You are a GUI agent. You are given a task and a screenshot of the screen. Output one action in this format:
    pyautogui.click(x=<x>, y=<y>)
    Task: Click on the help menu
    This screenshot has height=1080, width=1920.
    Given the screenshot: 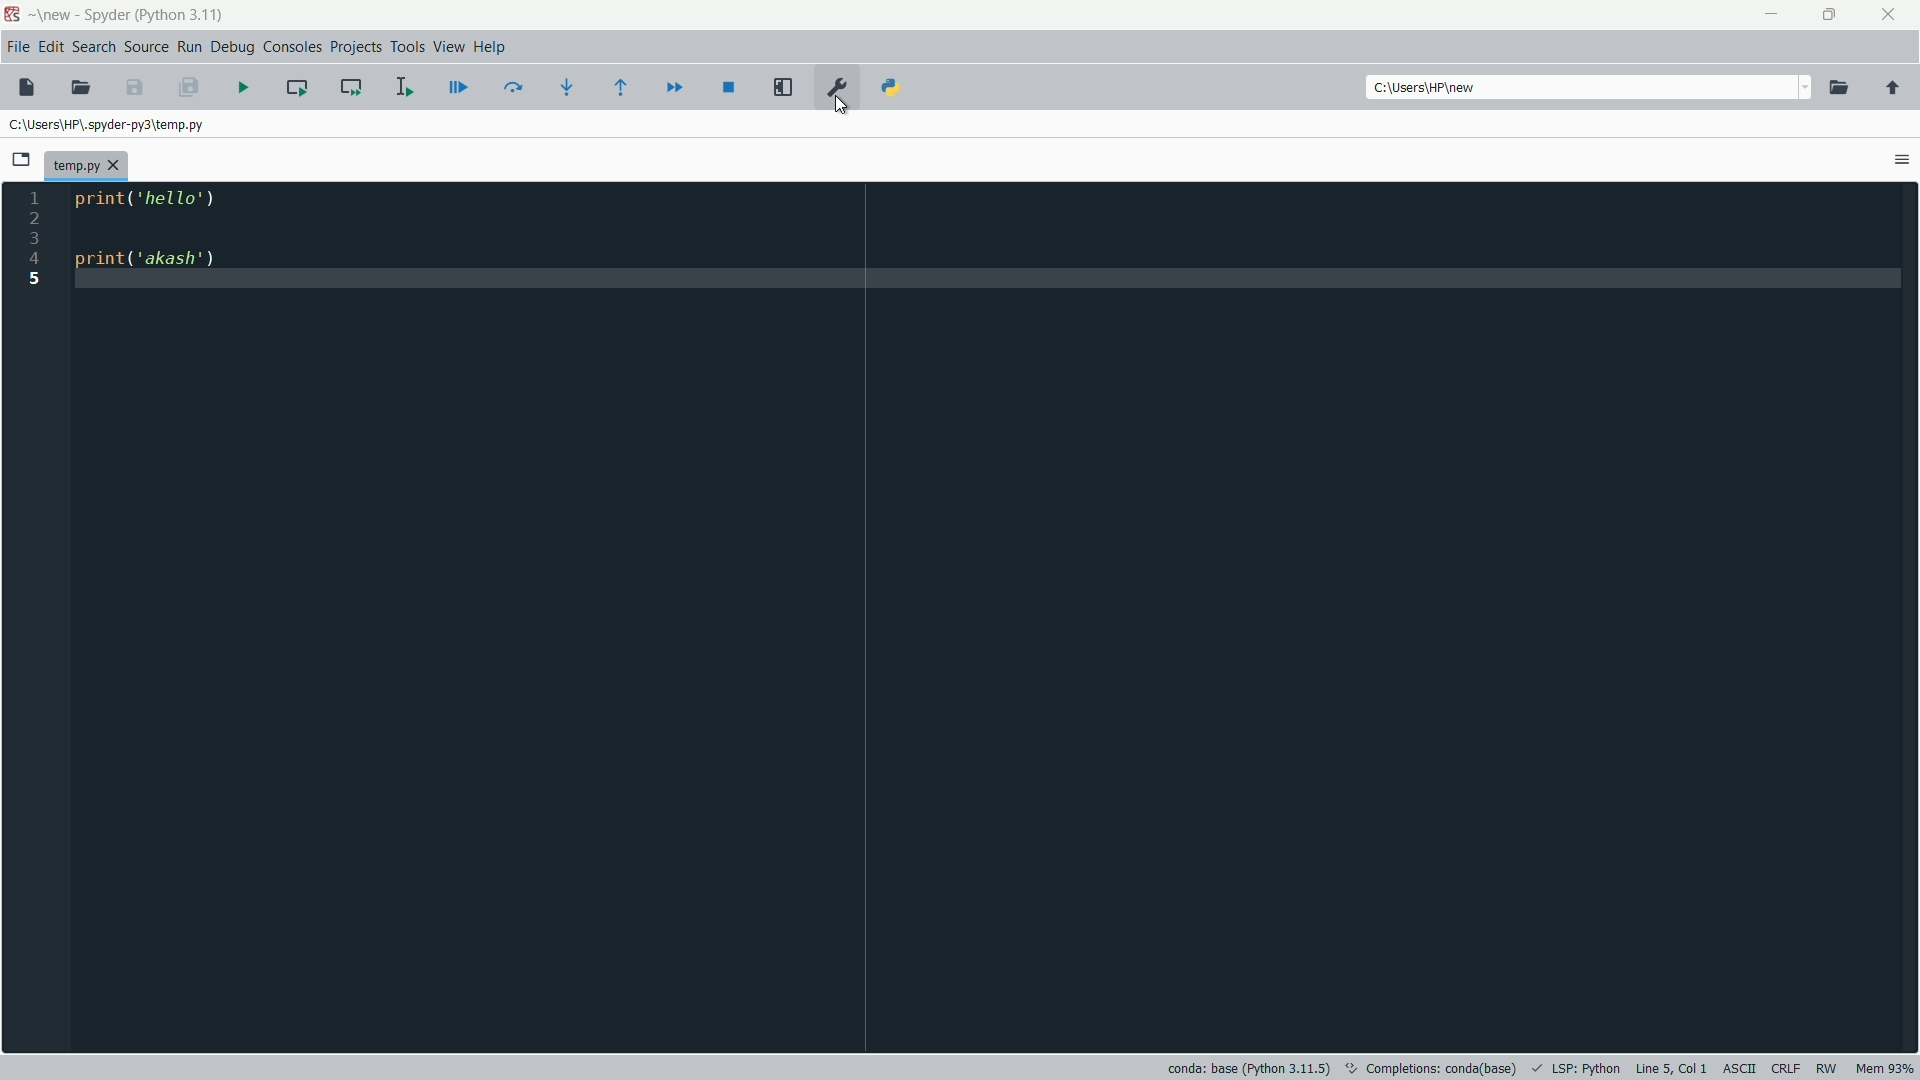 What is the action you would take?
    pyautogui.click(x=491, y=47)
    